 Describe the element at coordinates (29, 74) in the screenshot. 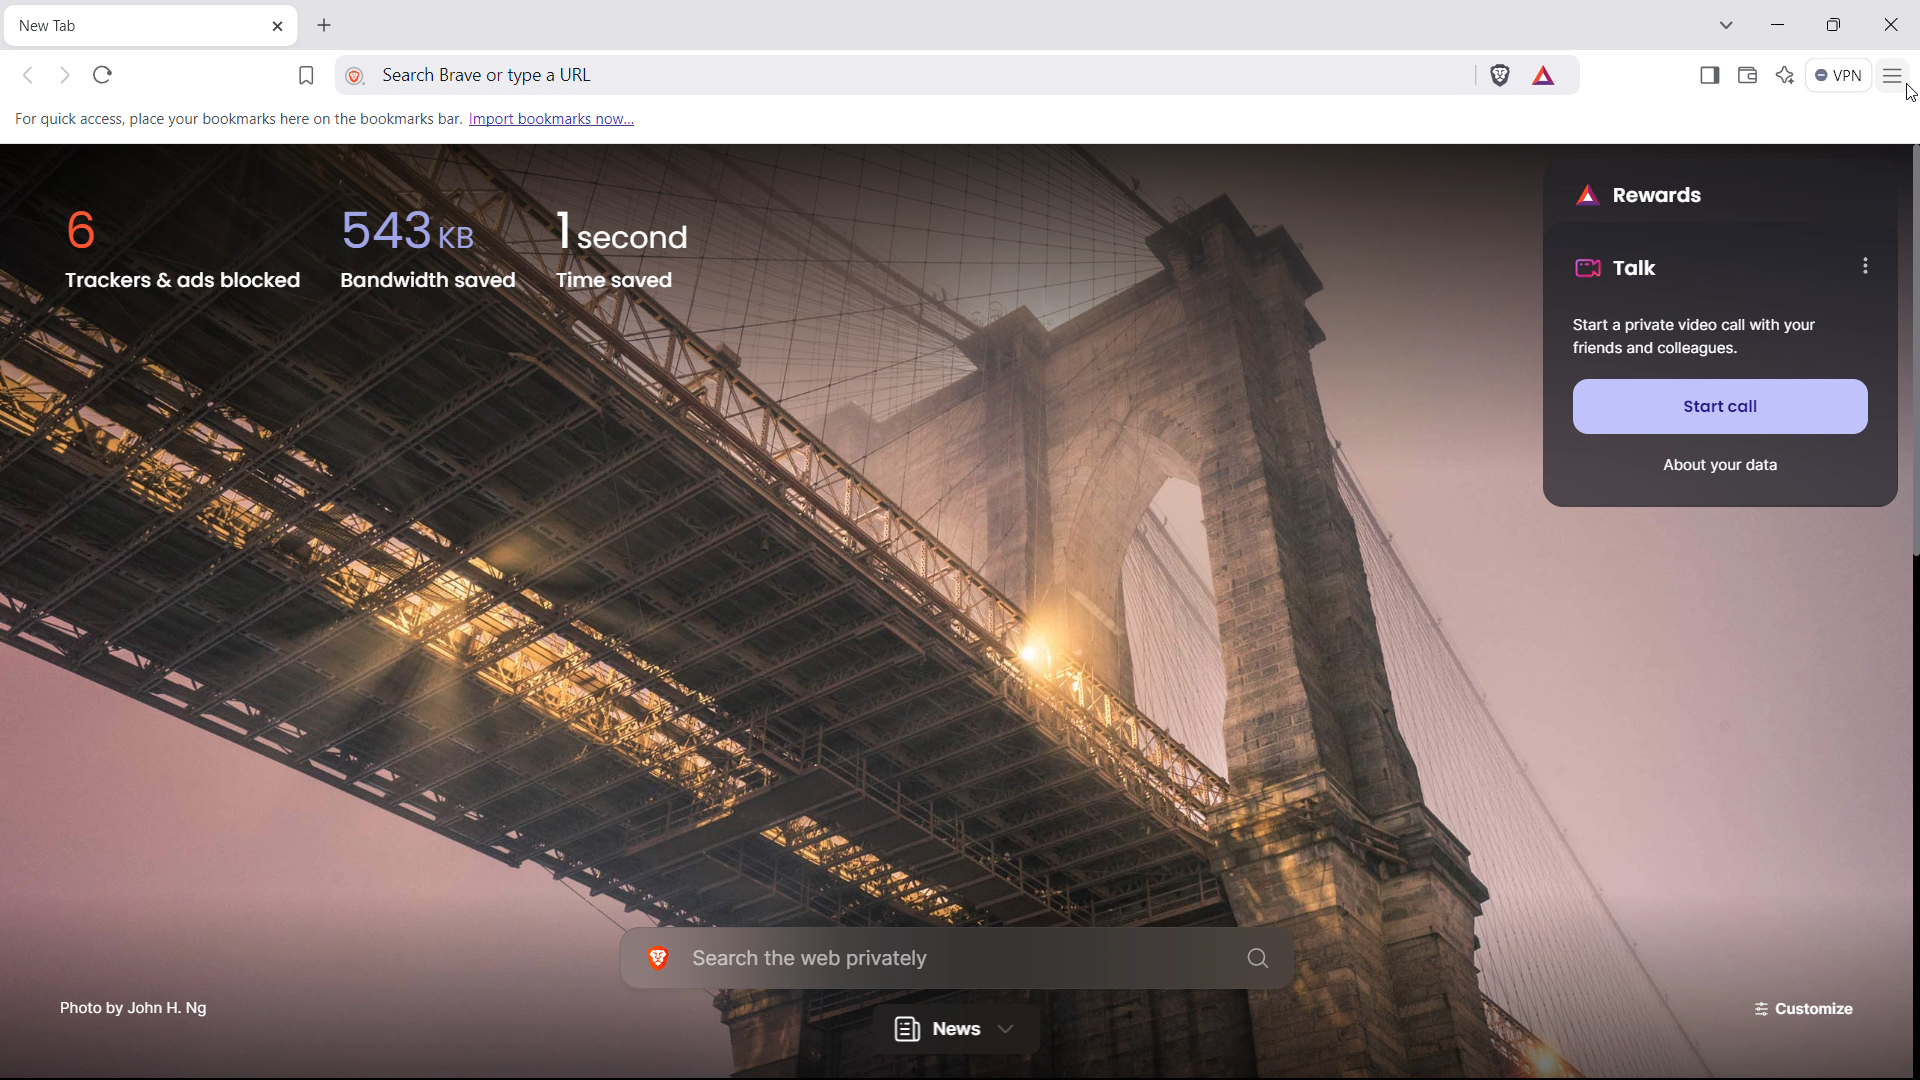

I see `click to go back hold to see history ` at that location.